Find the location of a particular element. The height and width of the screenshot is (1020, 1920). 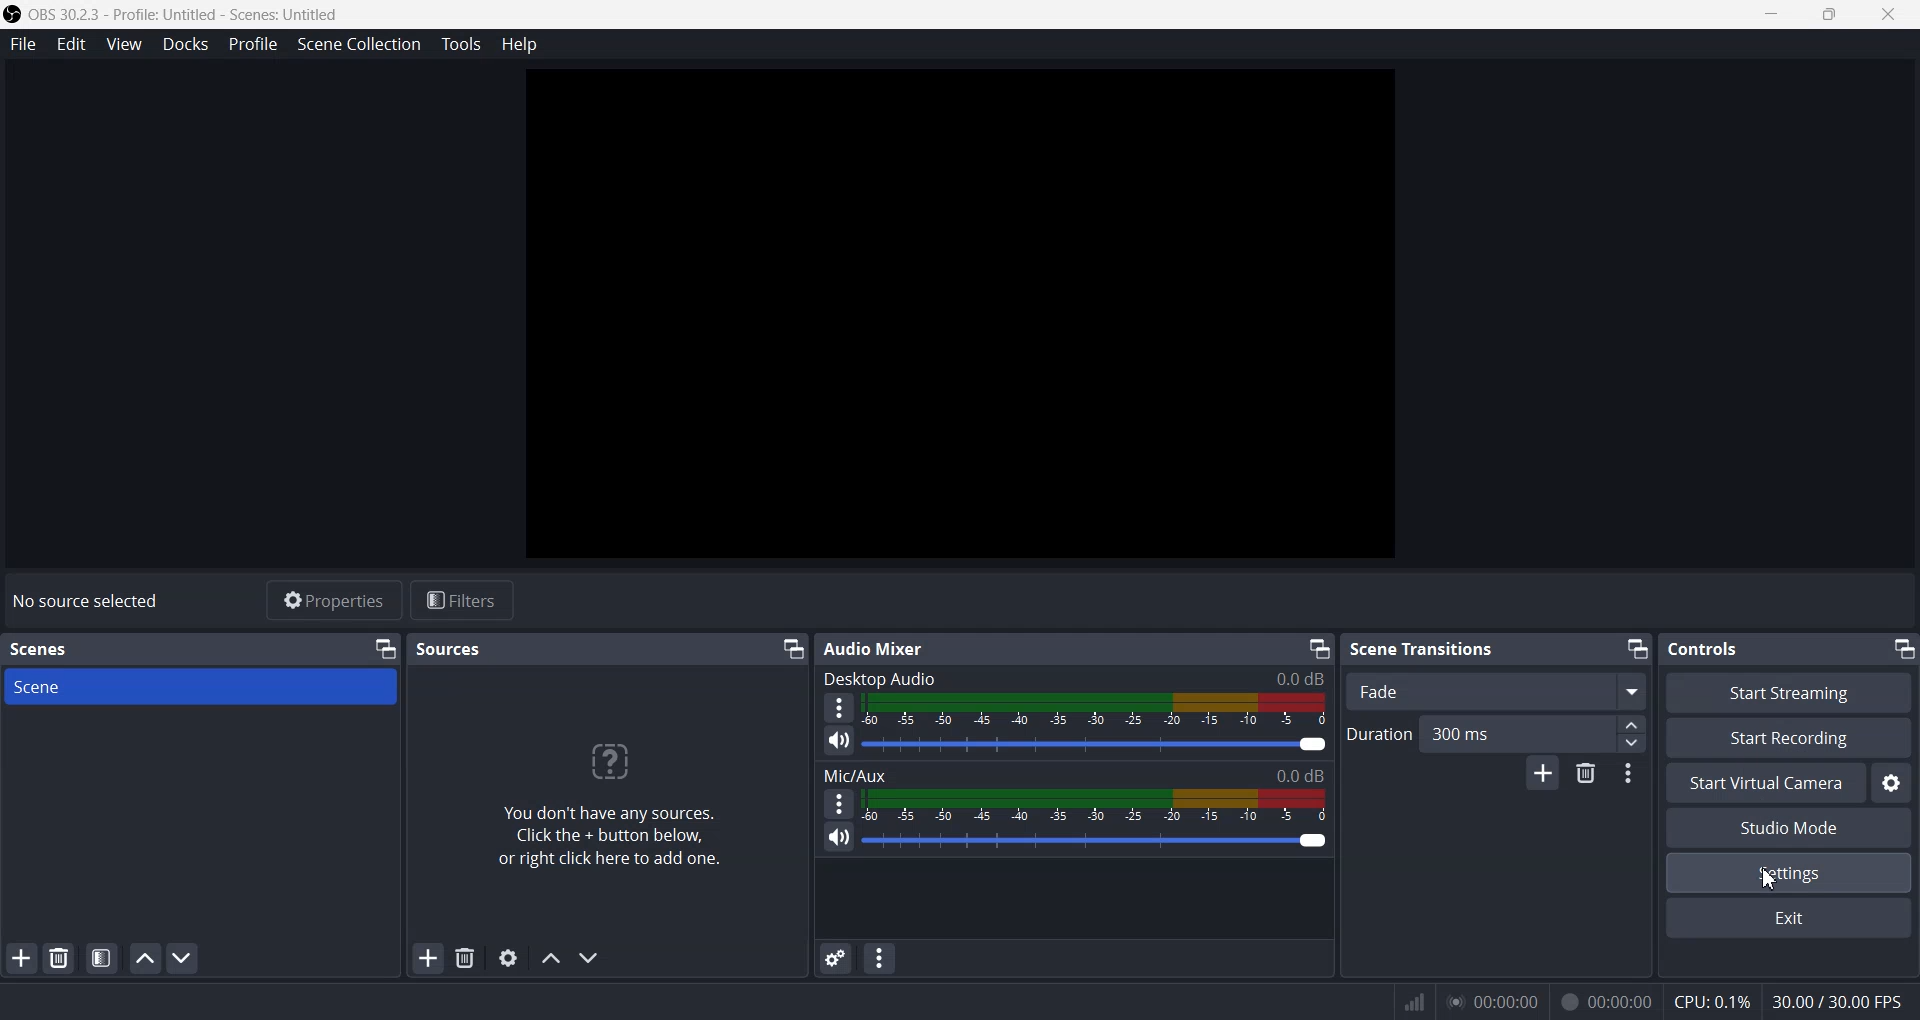

View is located at coordinates (123, 44).